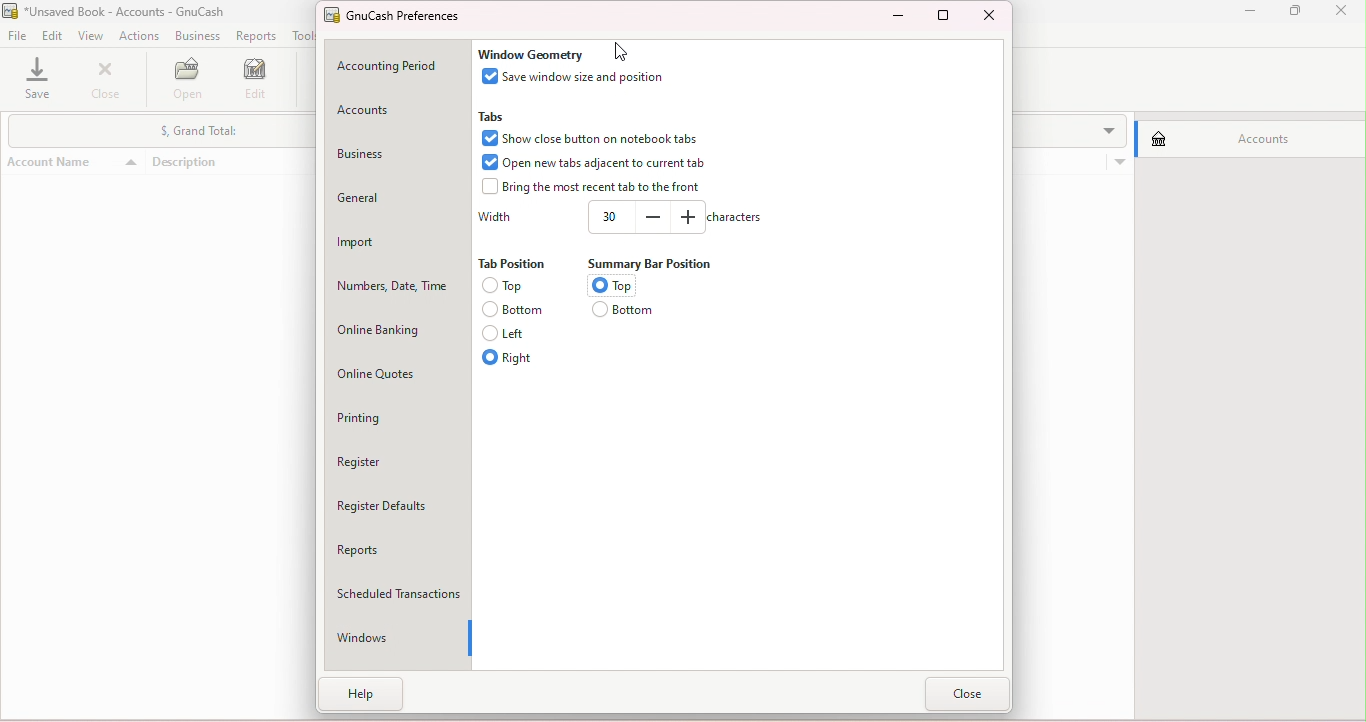  I want to click on Accounts, so click(387, 110).